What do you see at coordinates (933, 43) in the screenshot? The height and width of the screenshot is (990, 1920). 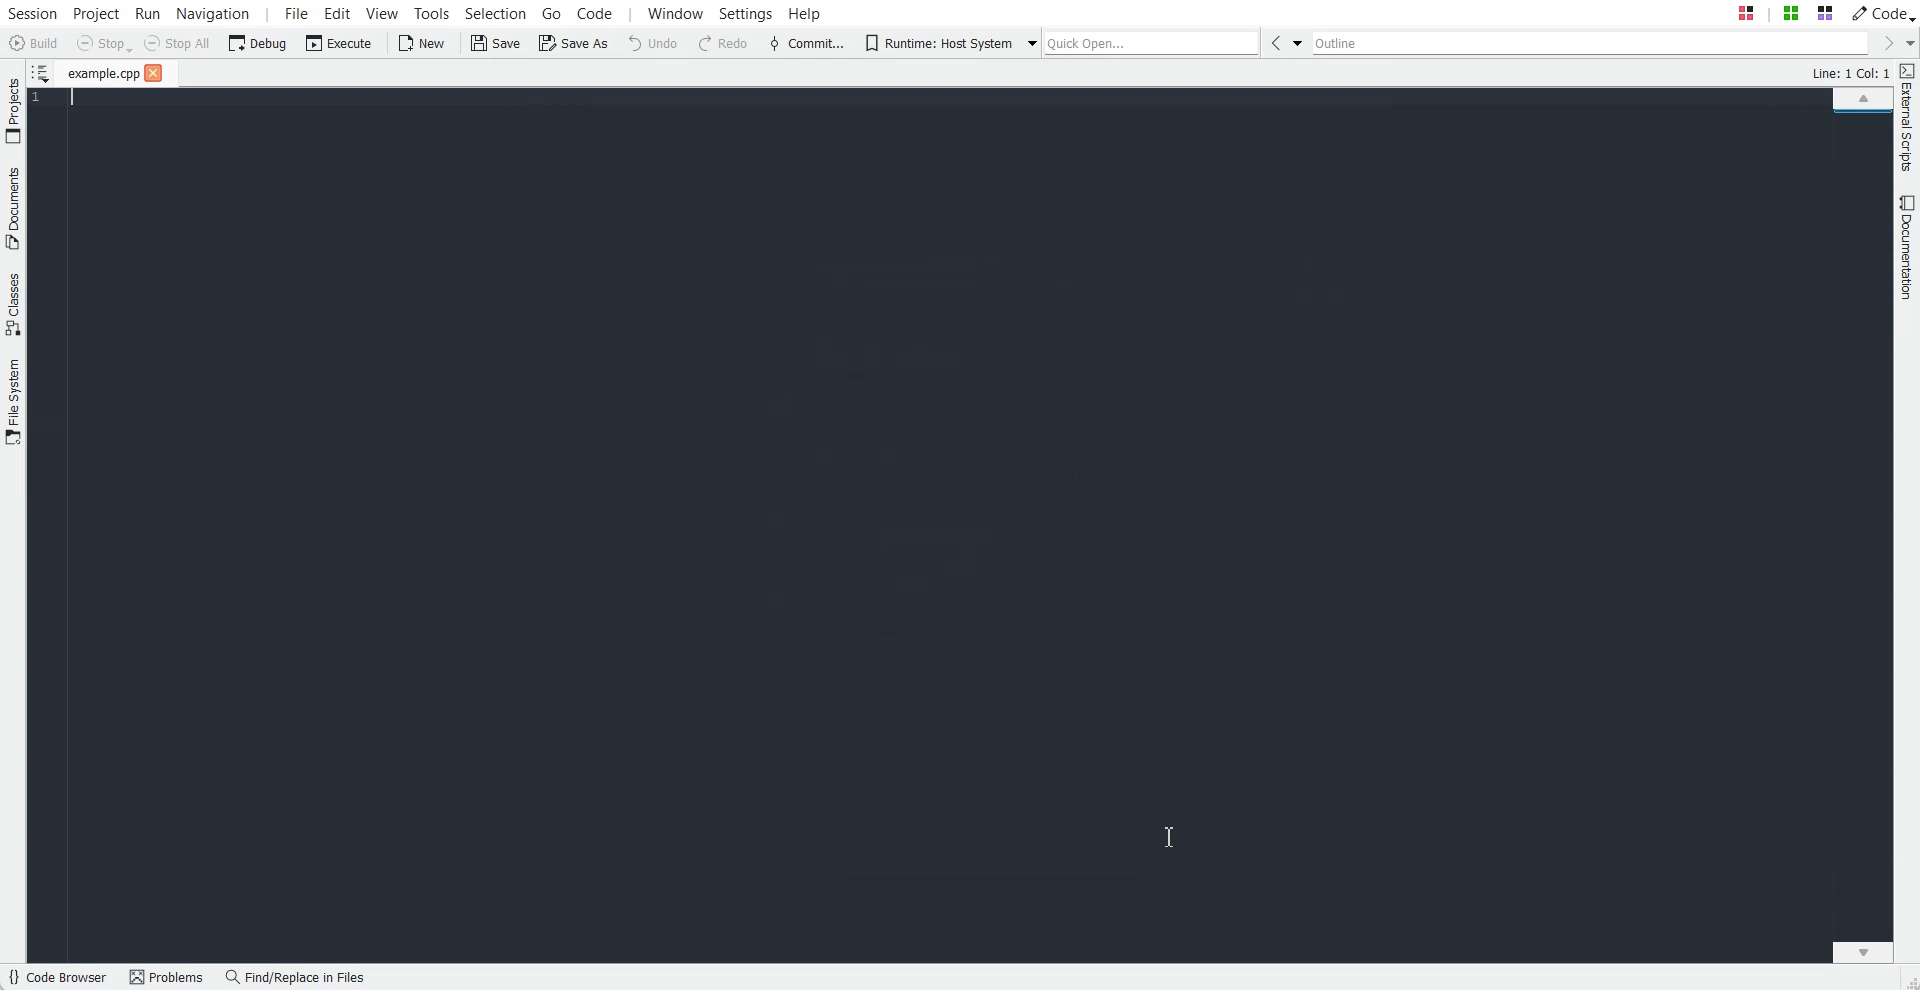 I see `Runtime: Host System` at bounding box center [933, 43].